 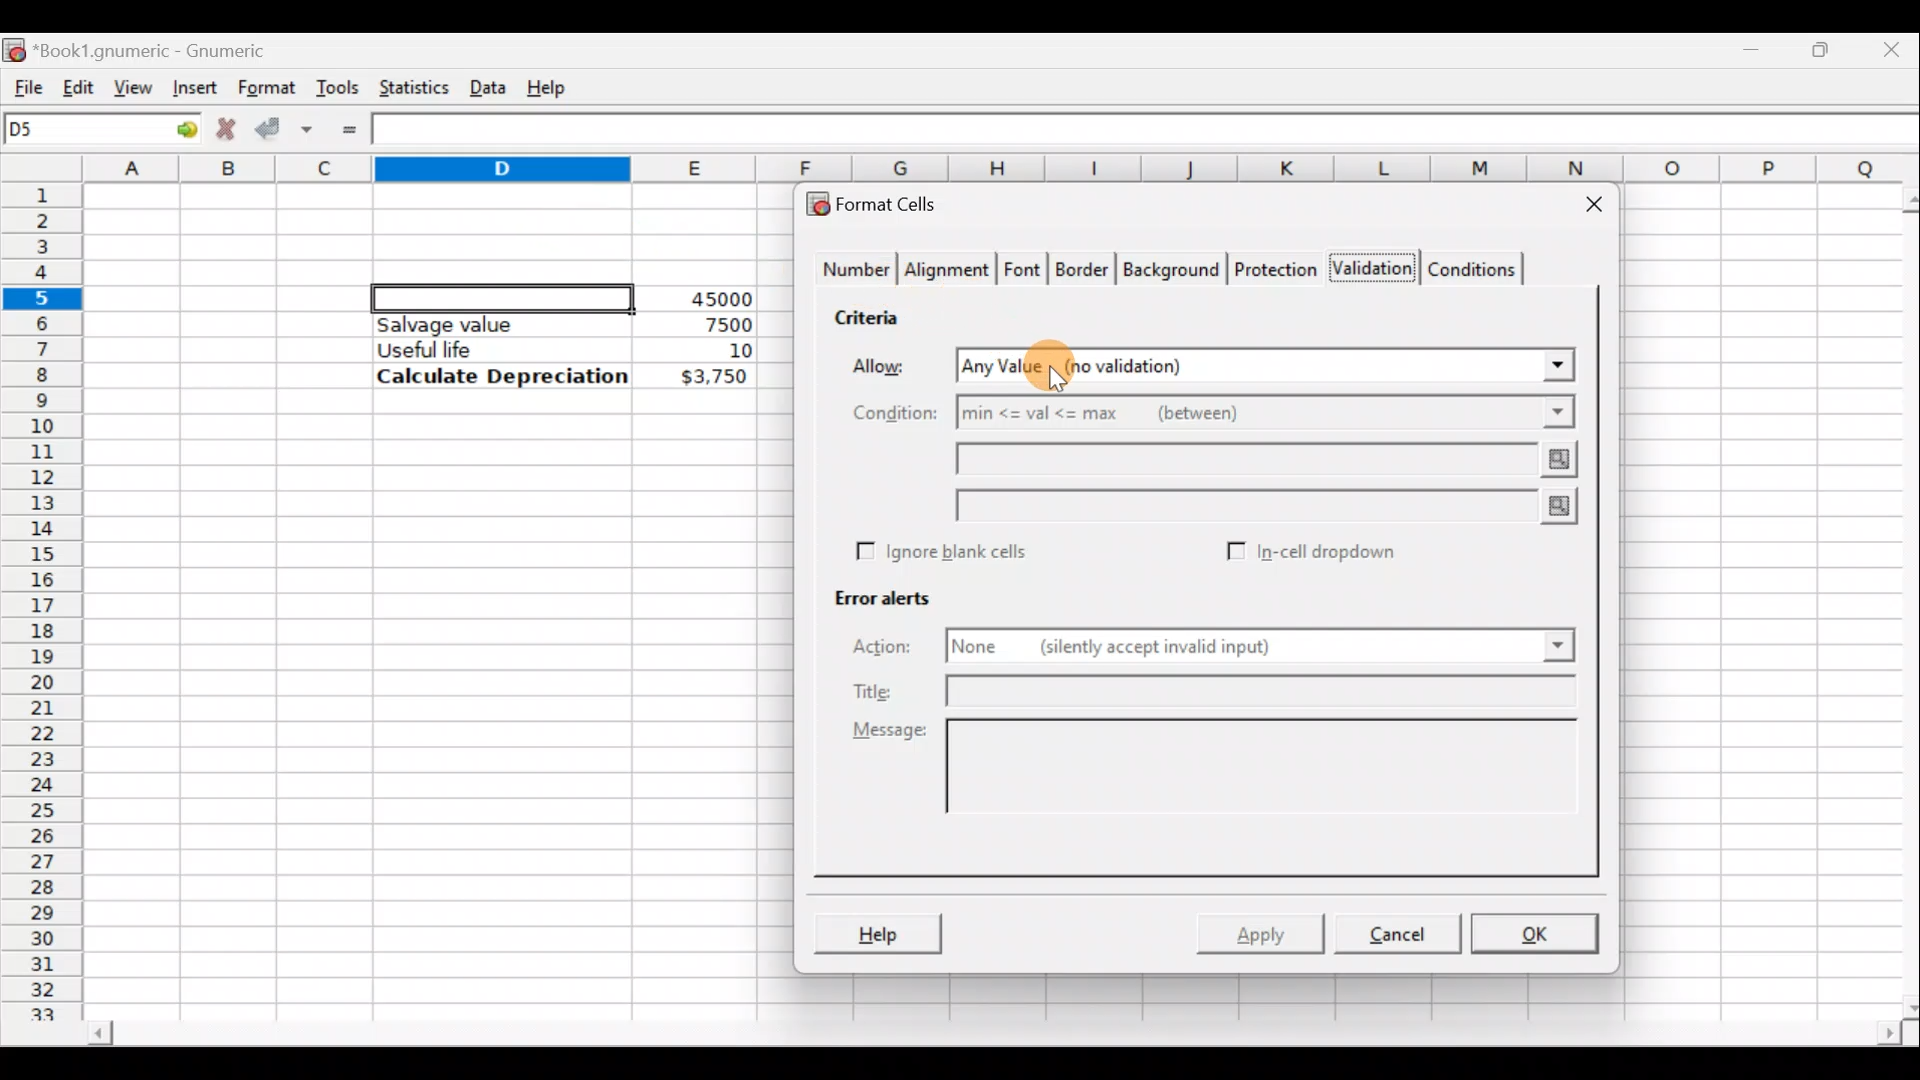 What do you see at coordinates (1220, 788) in the screenshot?
I see `Message` at bounding box center [1220, 788].